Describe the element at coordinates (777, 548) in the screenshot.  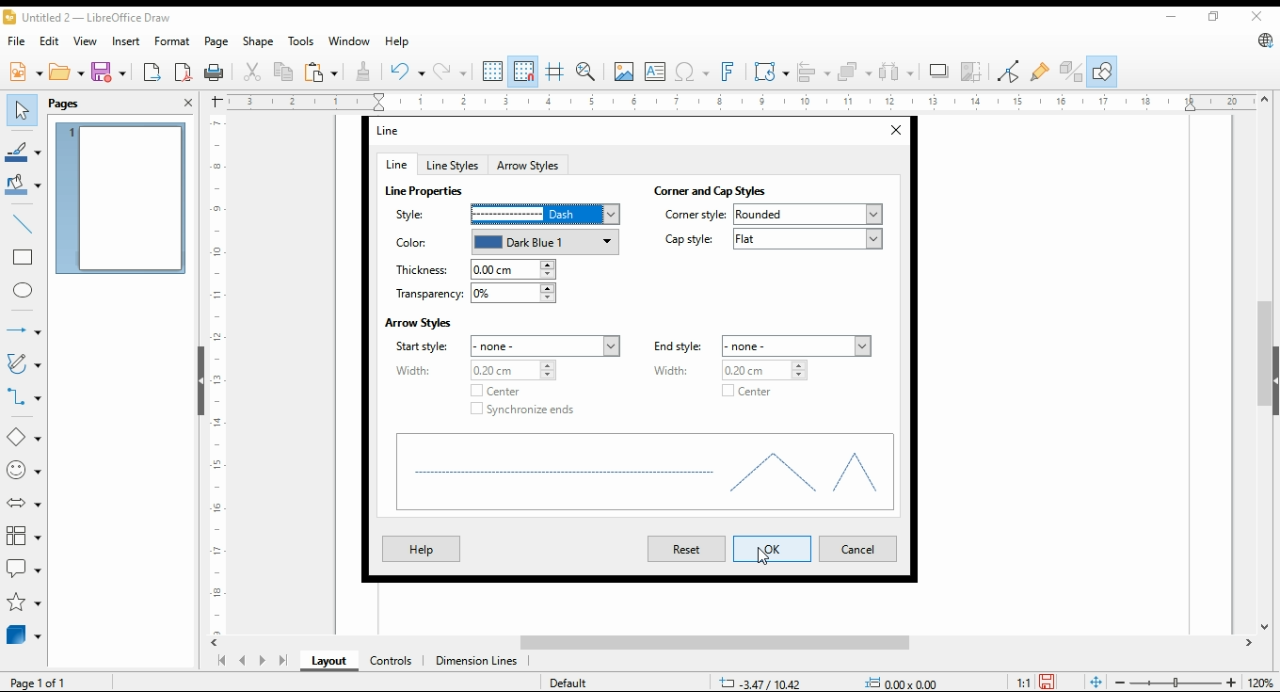
I see `ok` at that location.